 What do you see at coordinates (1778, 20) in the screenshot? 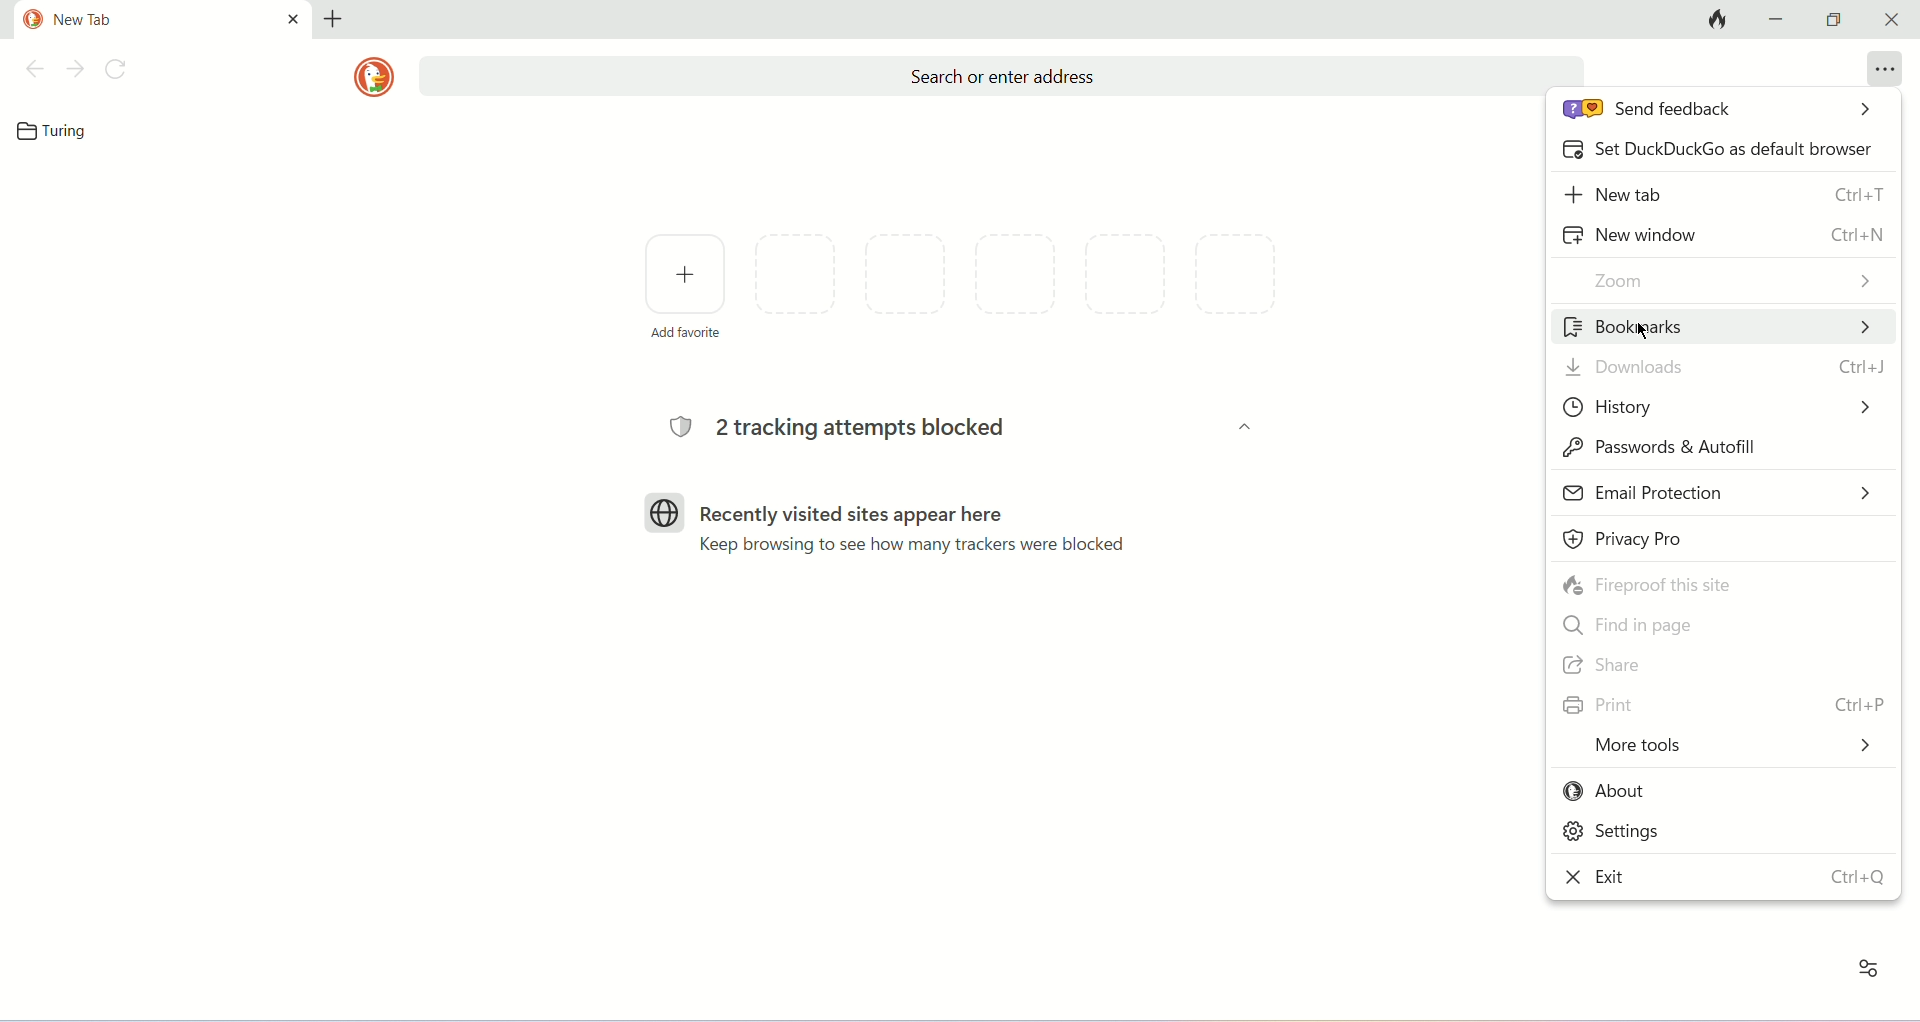
I see `minimize` at bounding box center [1778, 20].